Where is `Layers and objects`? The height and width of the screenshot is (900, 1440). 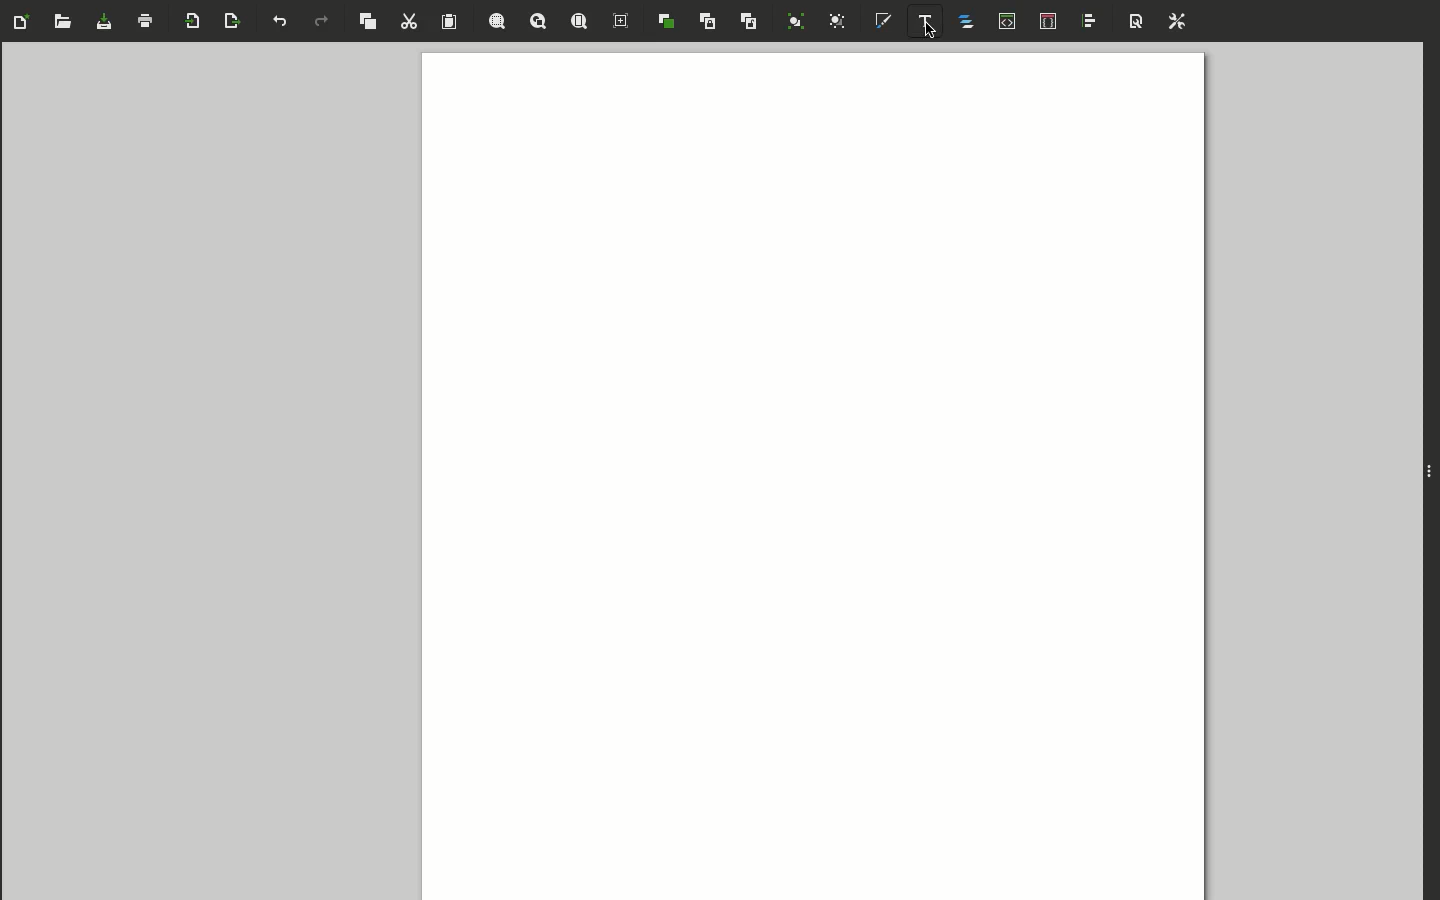
Layers and objects is located at coordinates (971, 24).